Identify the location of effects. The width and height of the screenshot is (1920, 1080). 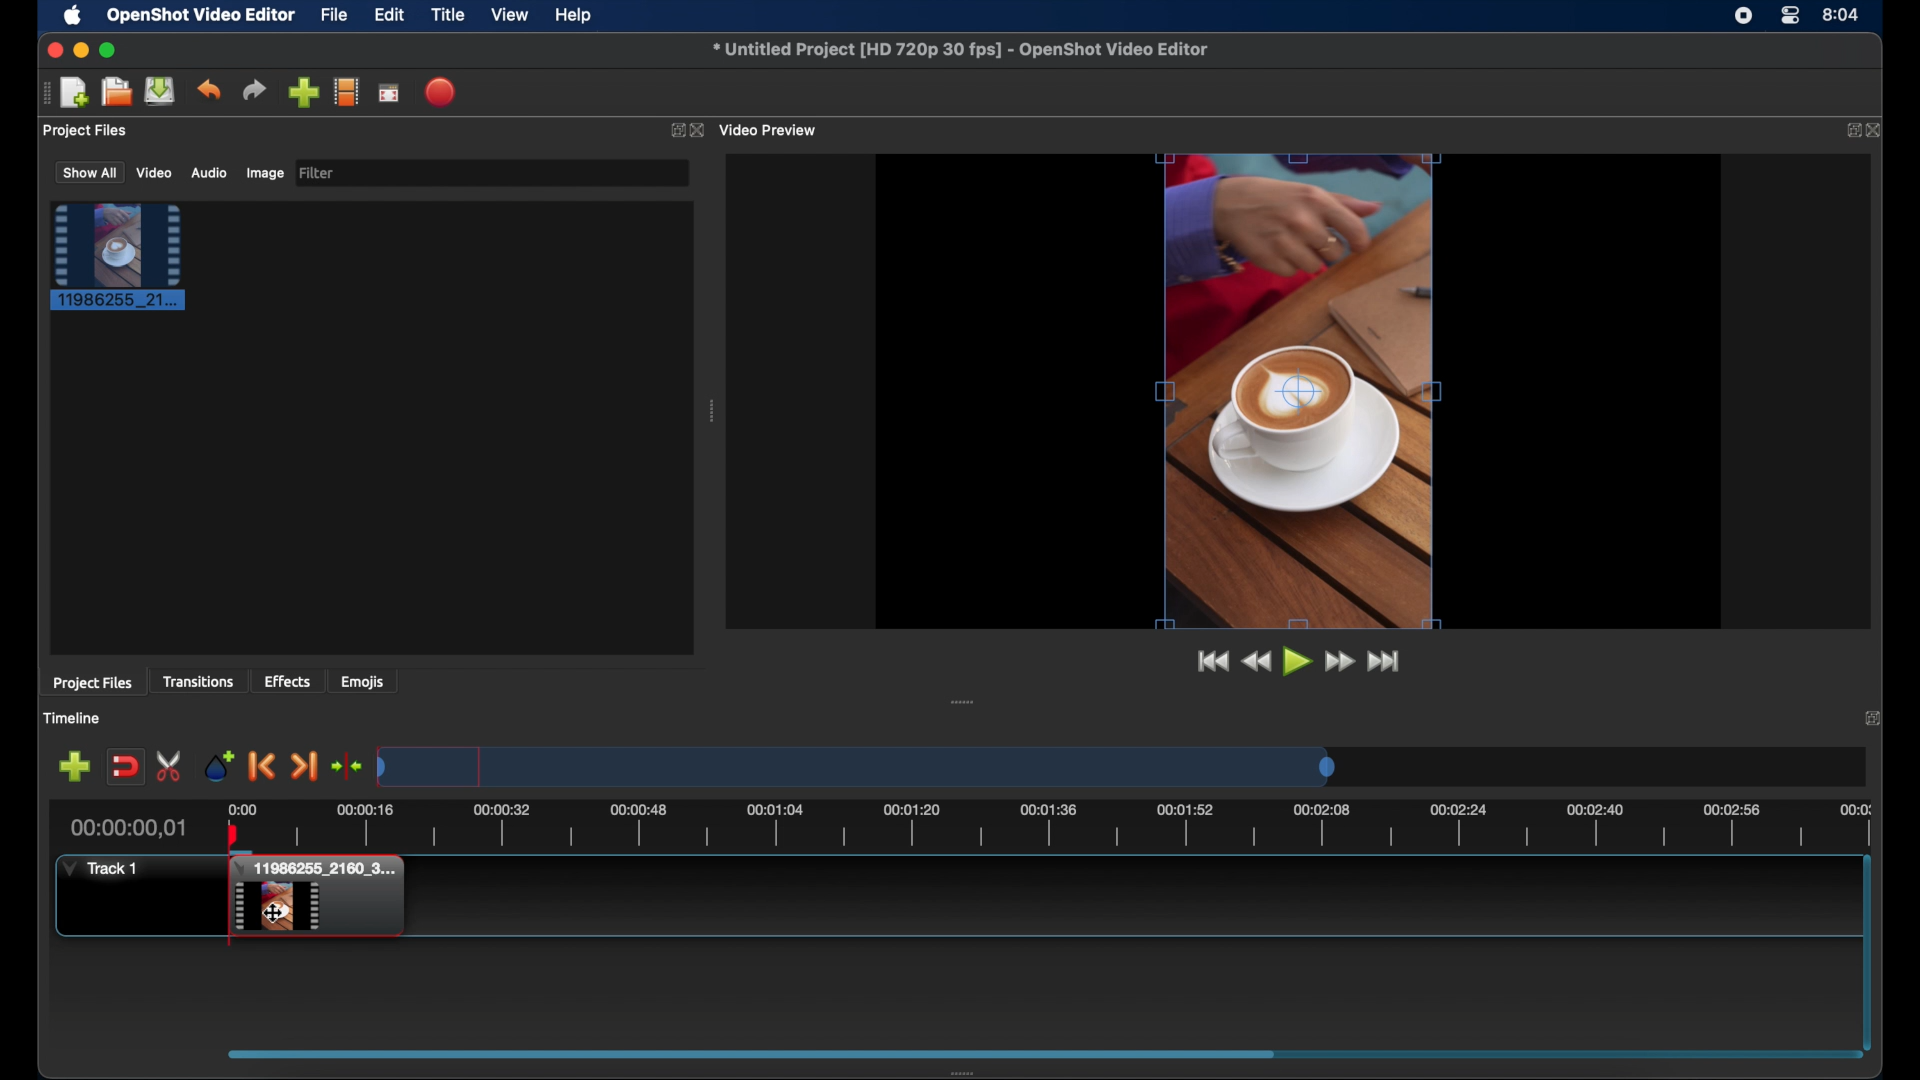
(288, 680).